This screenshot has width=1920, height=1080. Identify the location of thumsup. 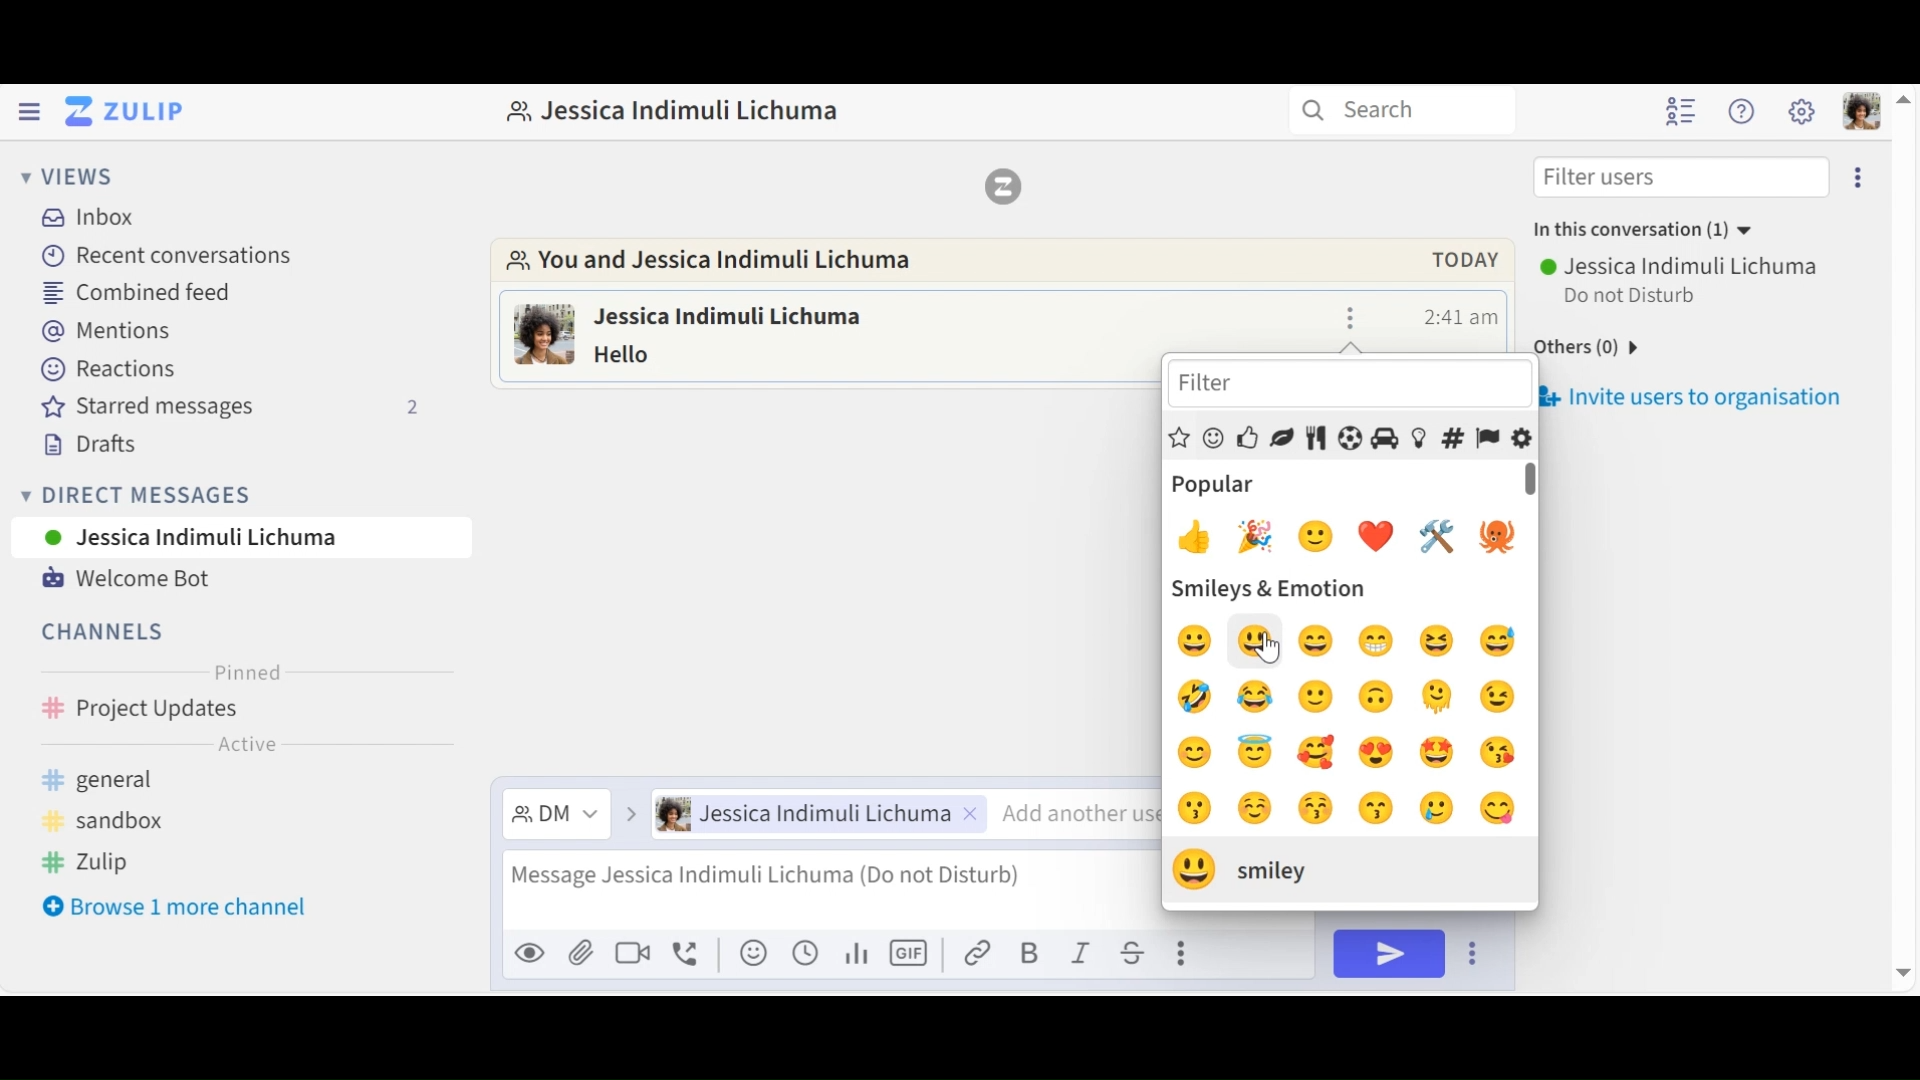
(1193, 536).